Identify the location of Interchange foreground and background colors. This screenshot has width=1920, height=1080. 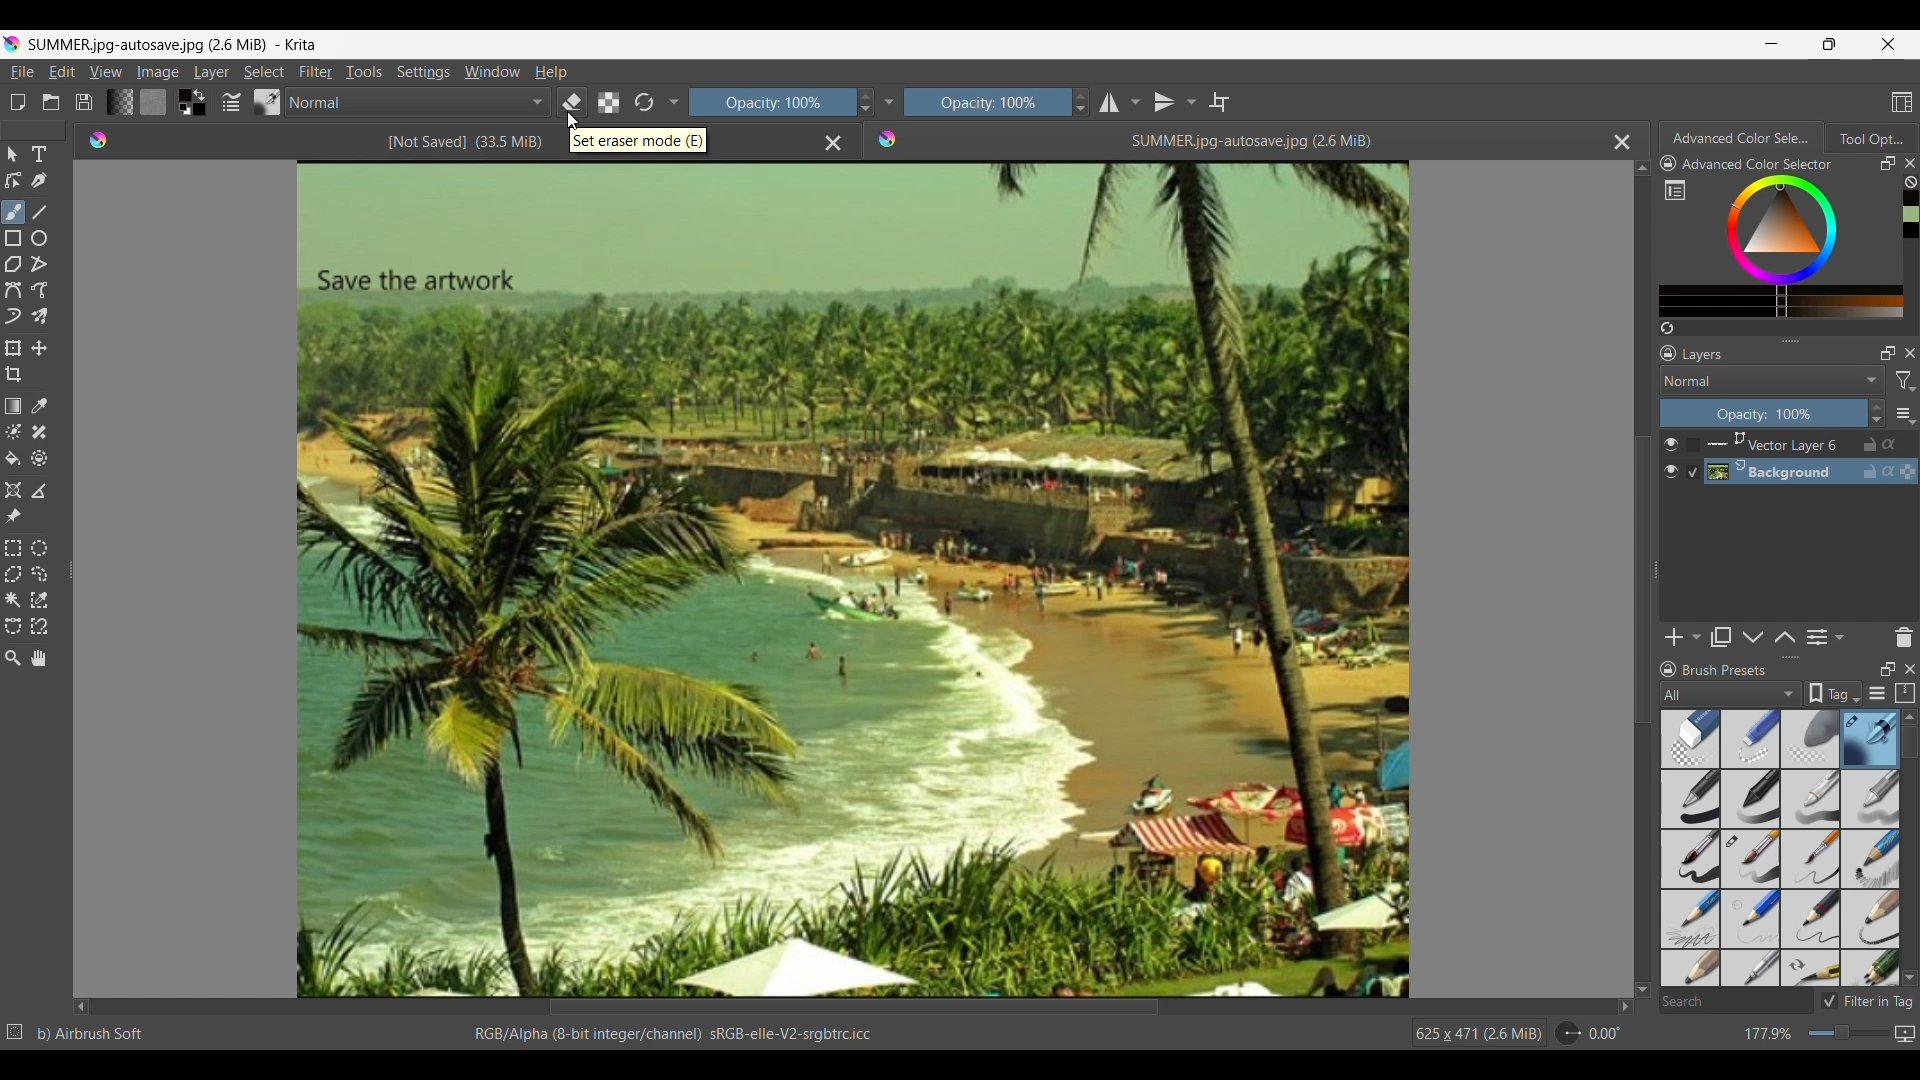
(202, 95).